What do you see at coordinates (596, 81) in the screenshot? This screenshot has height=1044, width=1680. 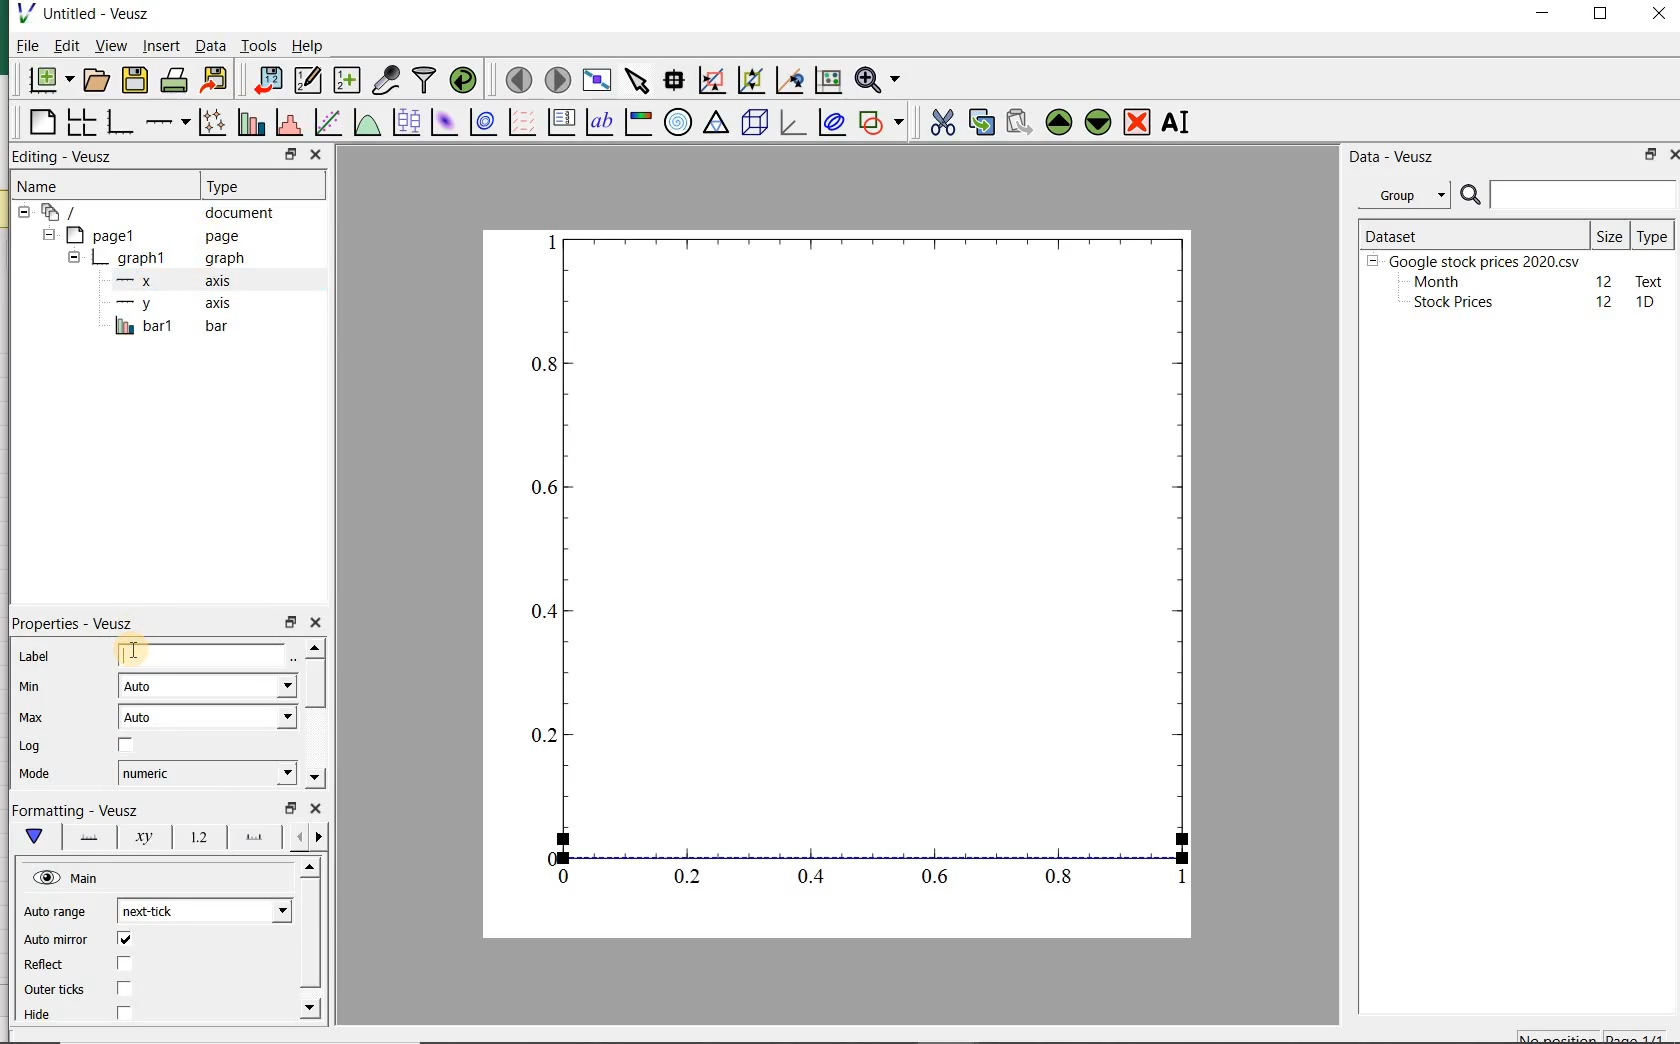 I see `view plot full screen` at bounding box center [596, 81].